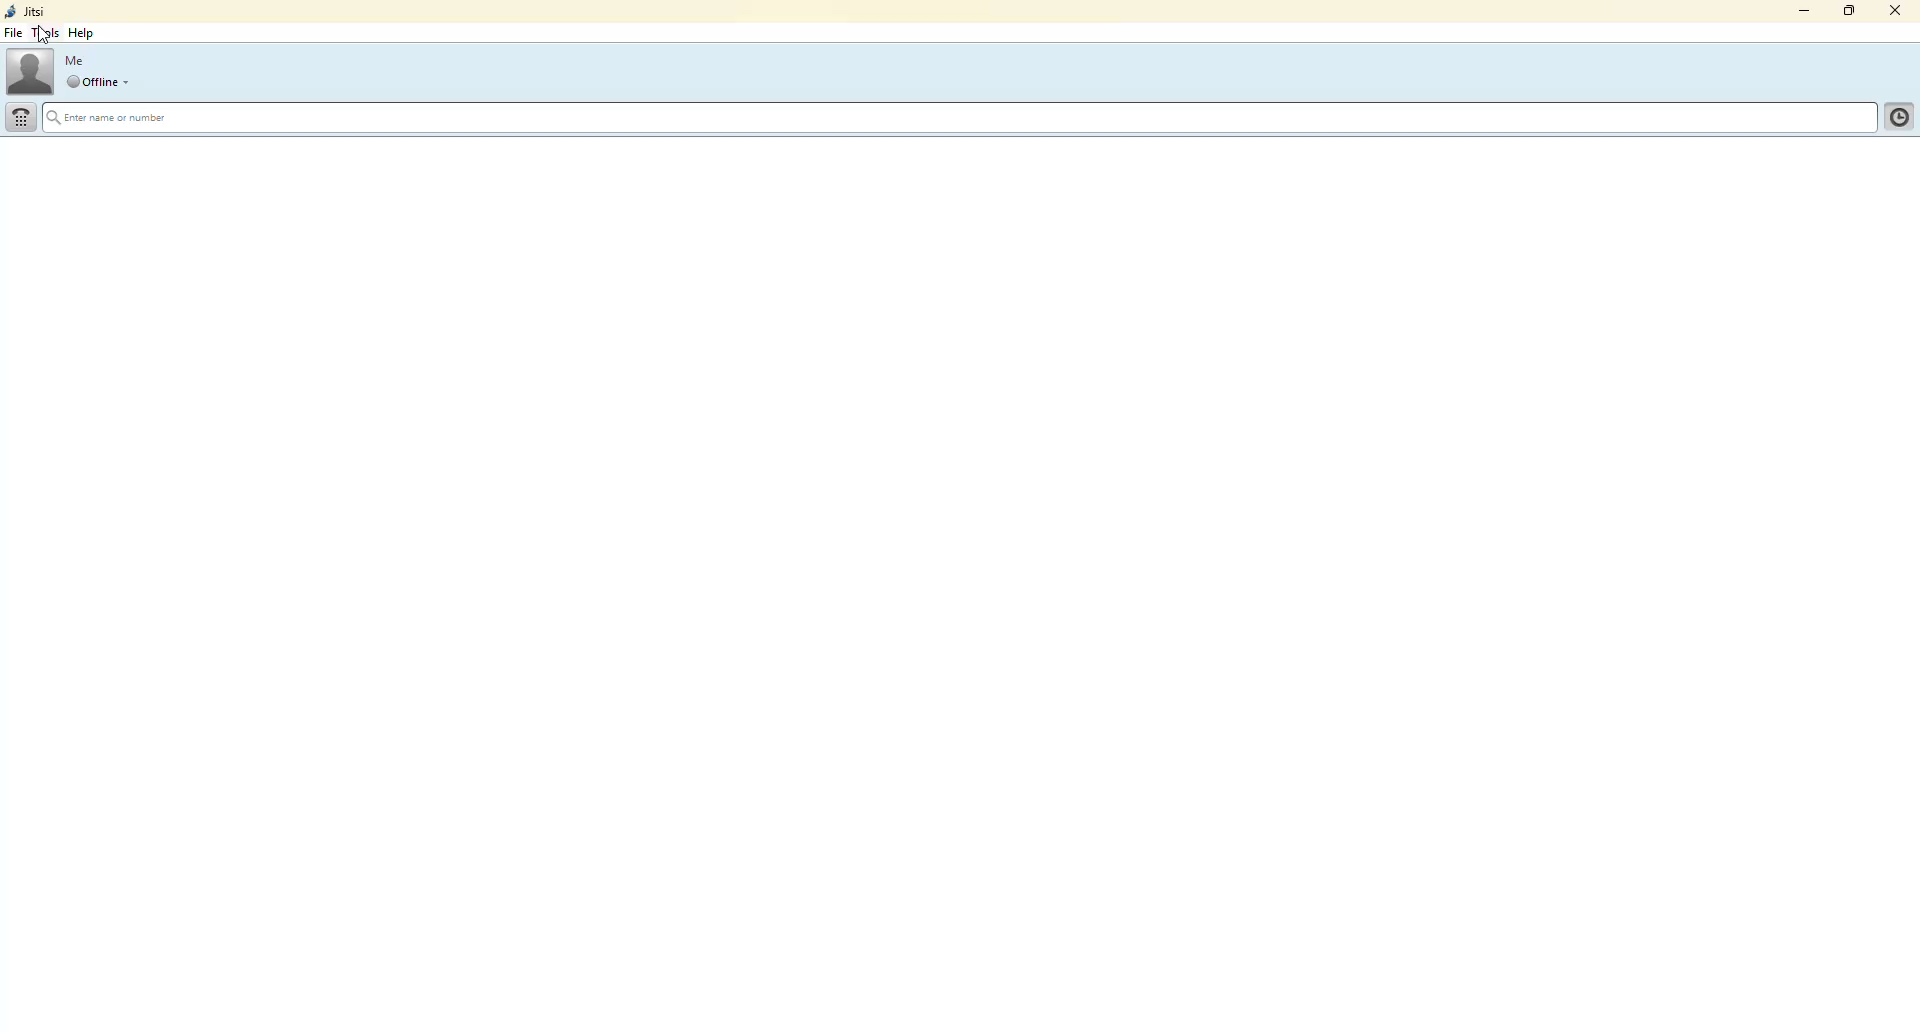  I want to click on tools, so click(49, 33).